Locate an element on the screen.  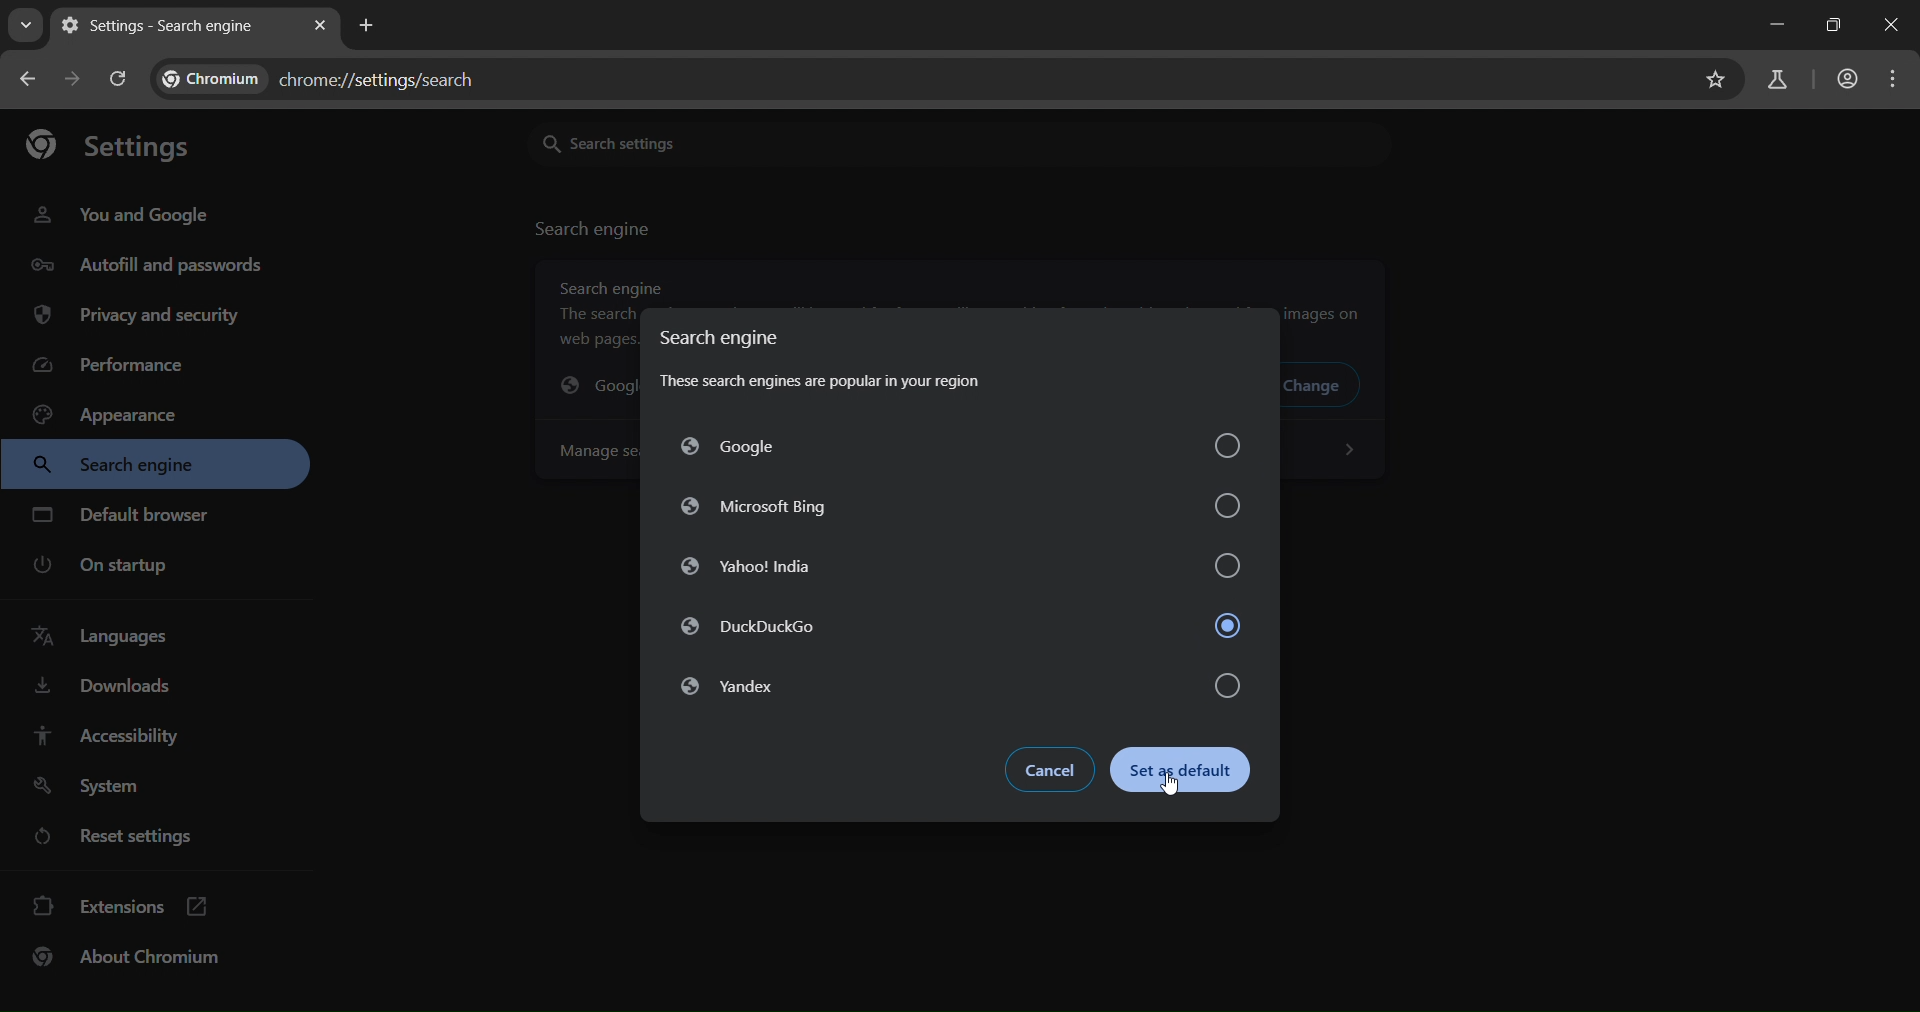
search tabs is located at coordinates (25, 29).